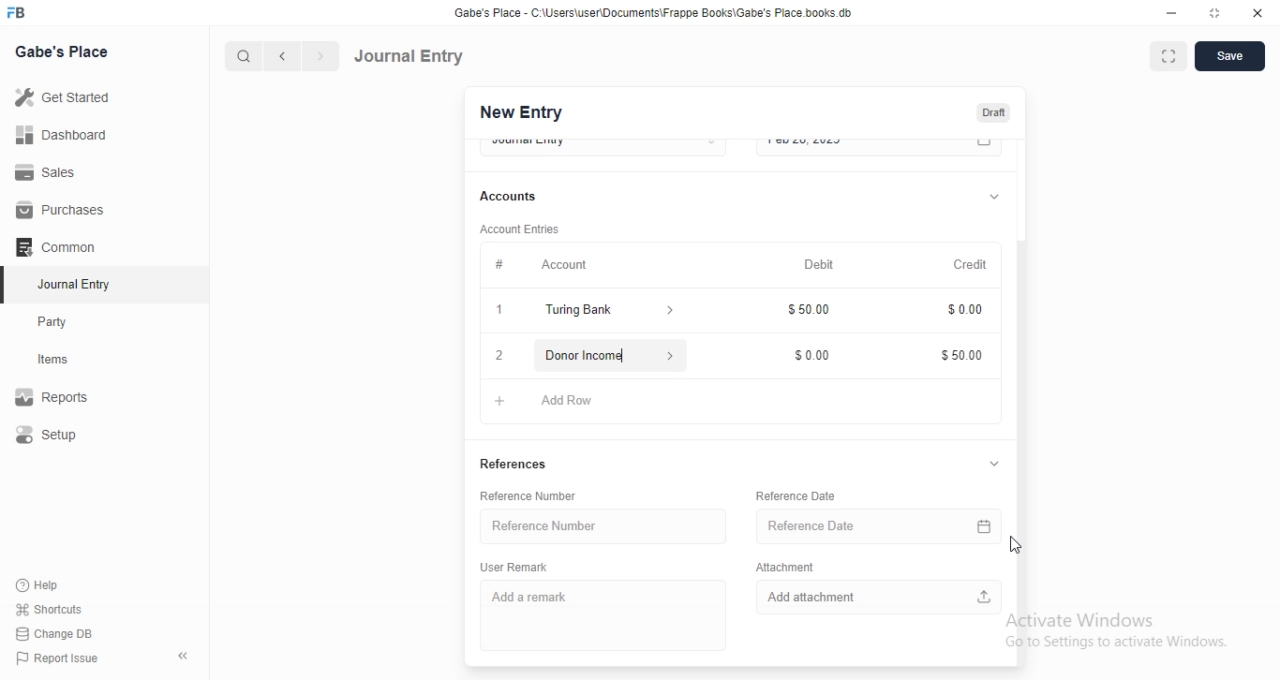  I want to click on $000, so click(814, 351).